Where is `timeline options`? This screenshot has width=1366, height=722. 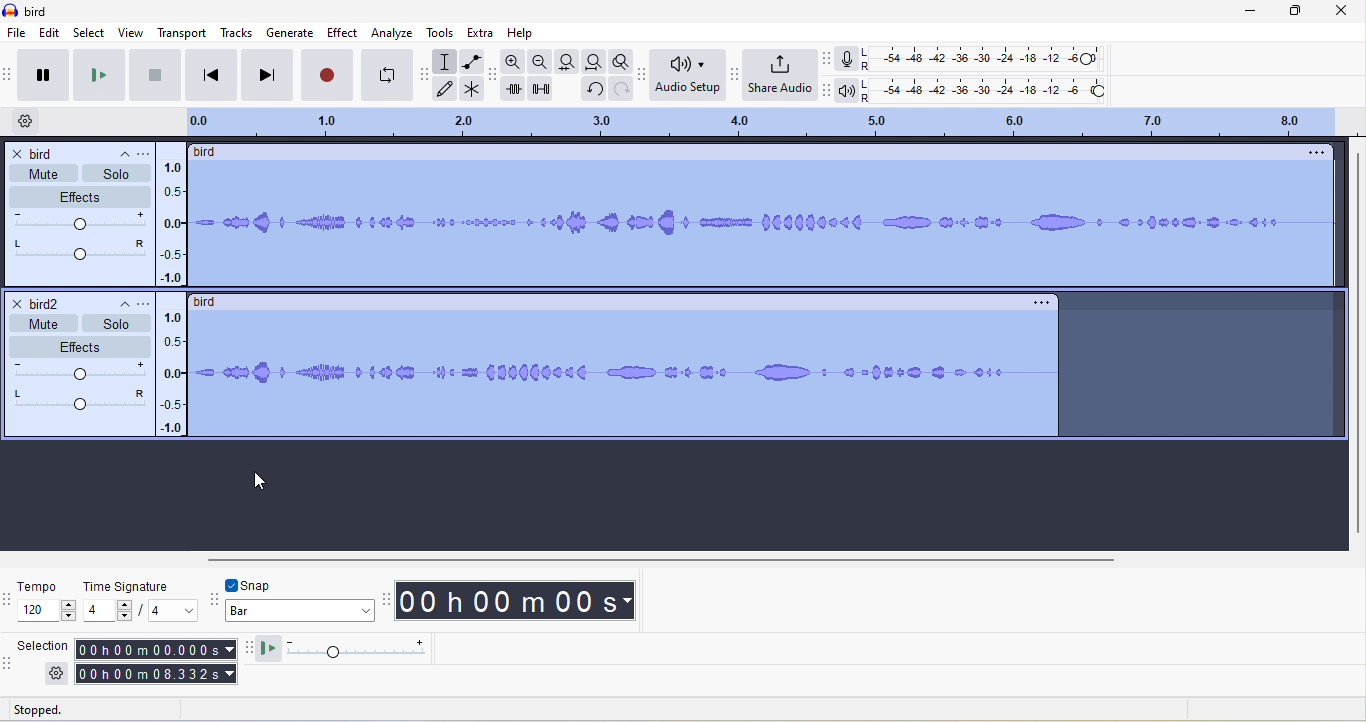
timeline options is located at coordinates (28, 123).